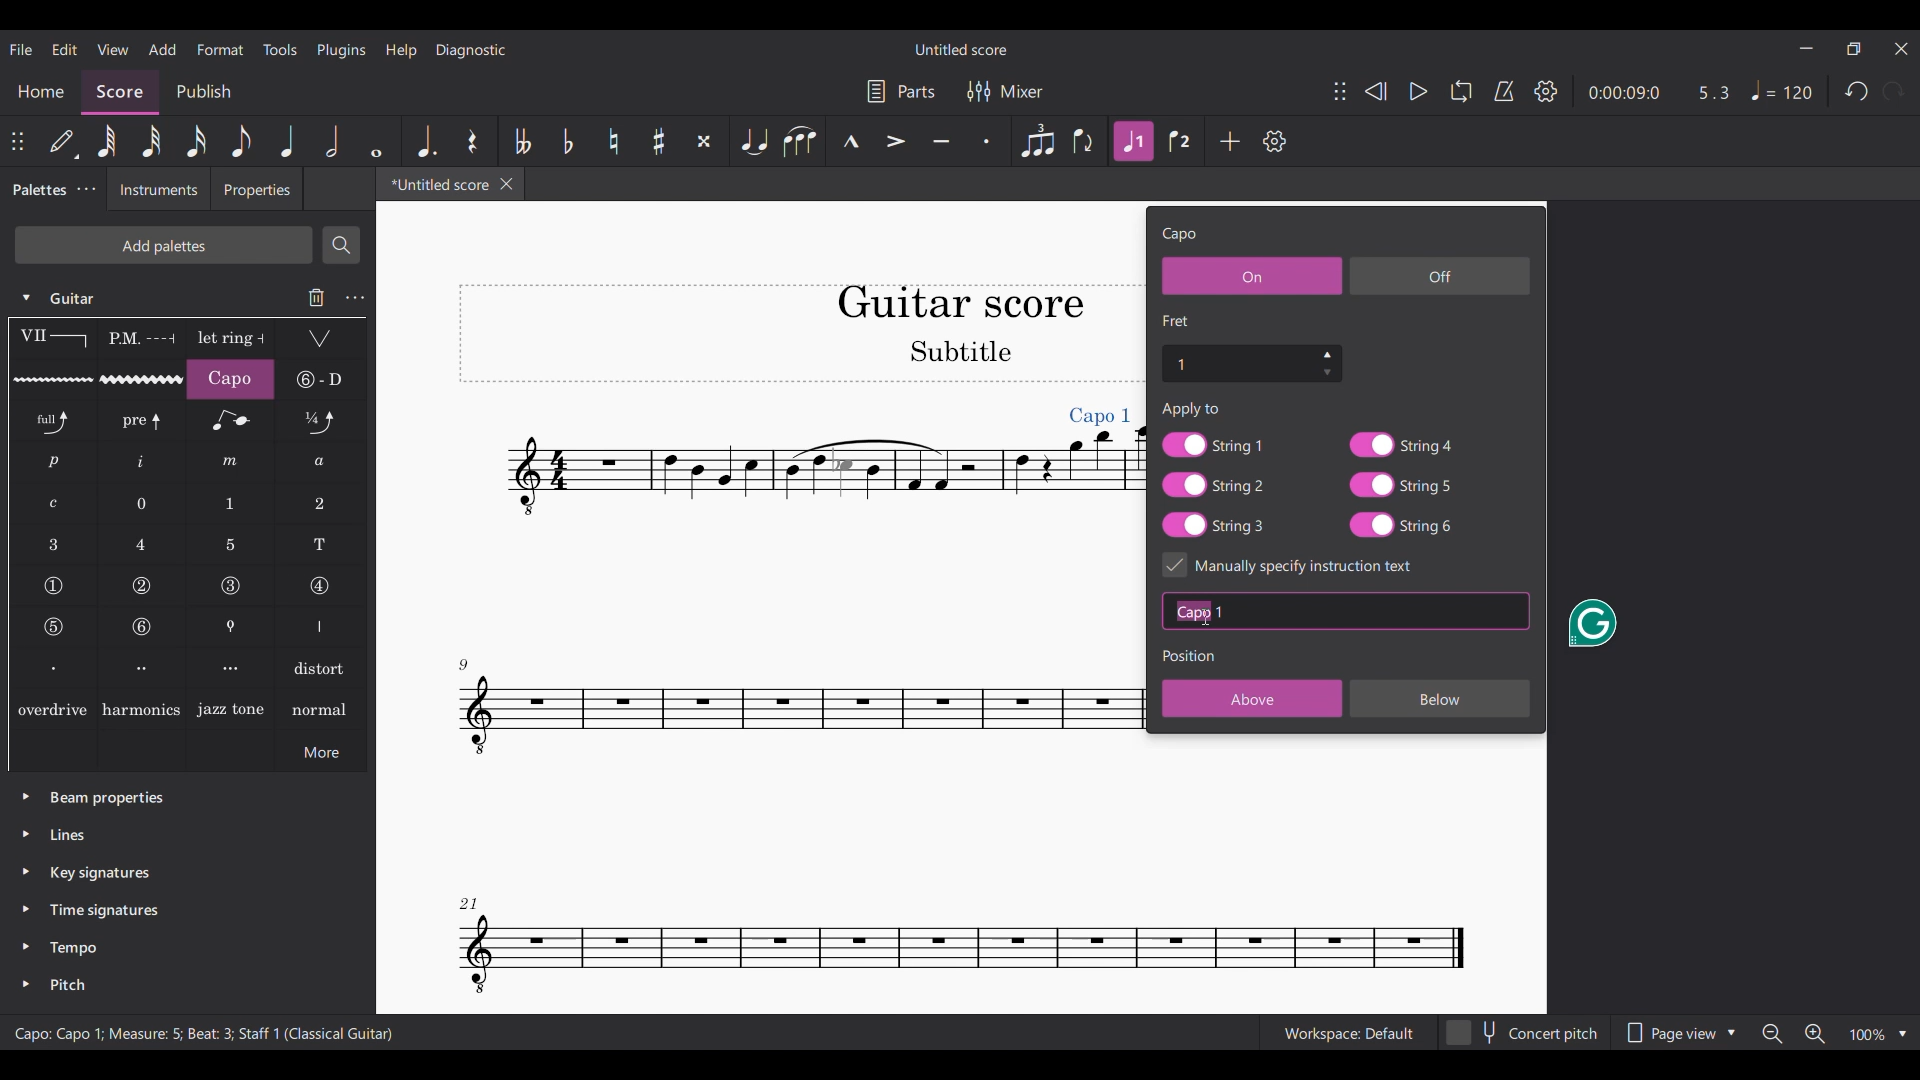 This screenshot has height=1080, width=1920. What do you see at coordinates (321, 545) in the screenshot?
I see `LH guitar fingering T` at bounding box center [321, 545].